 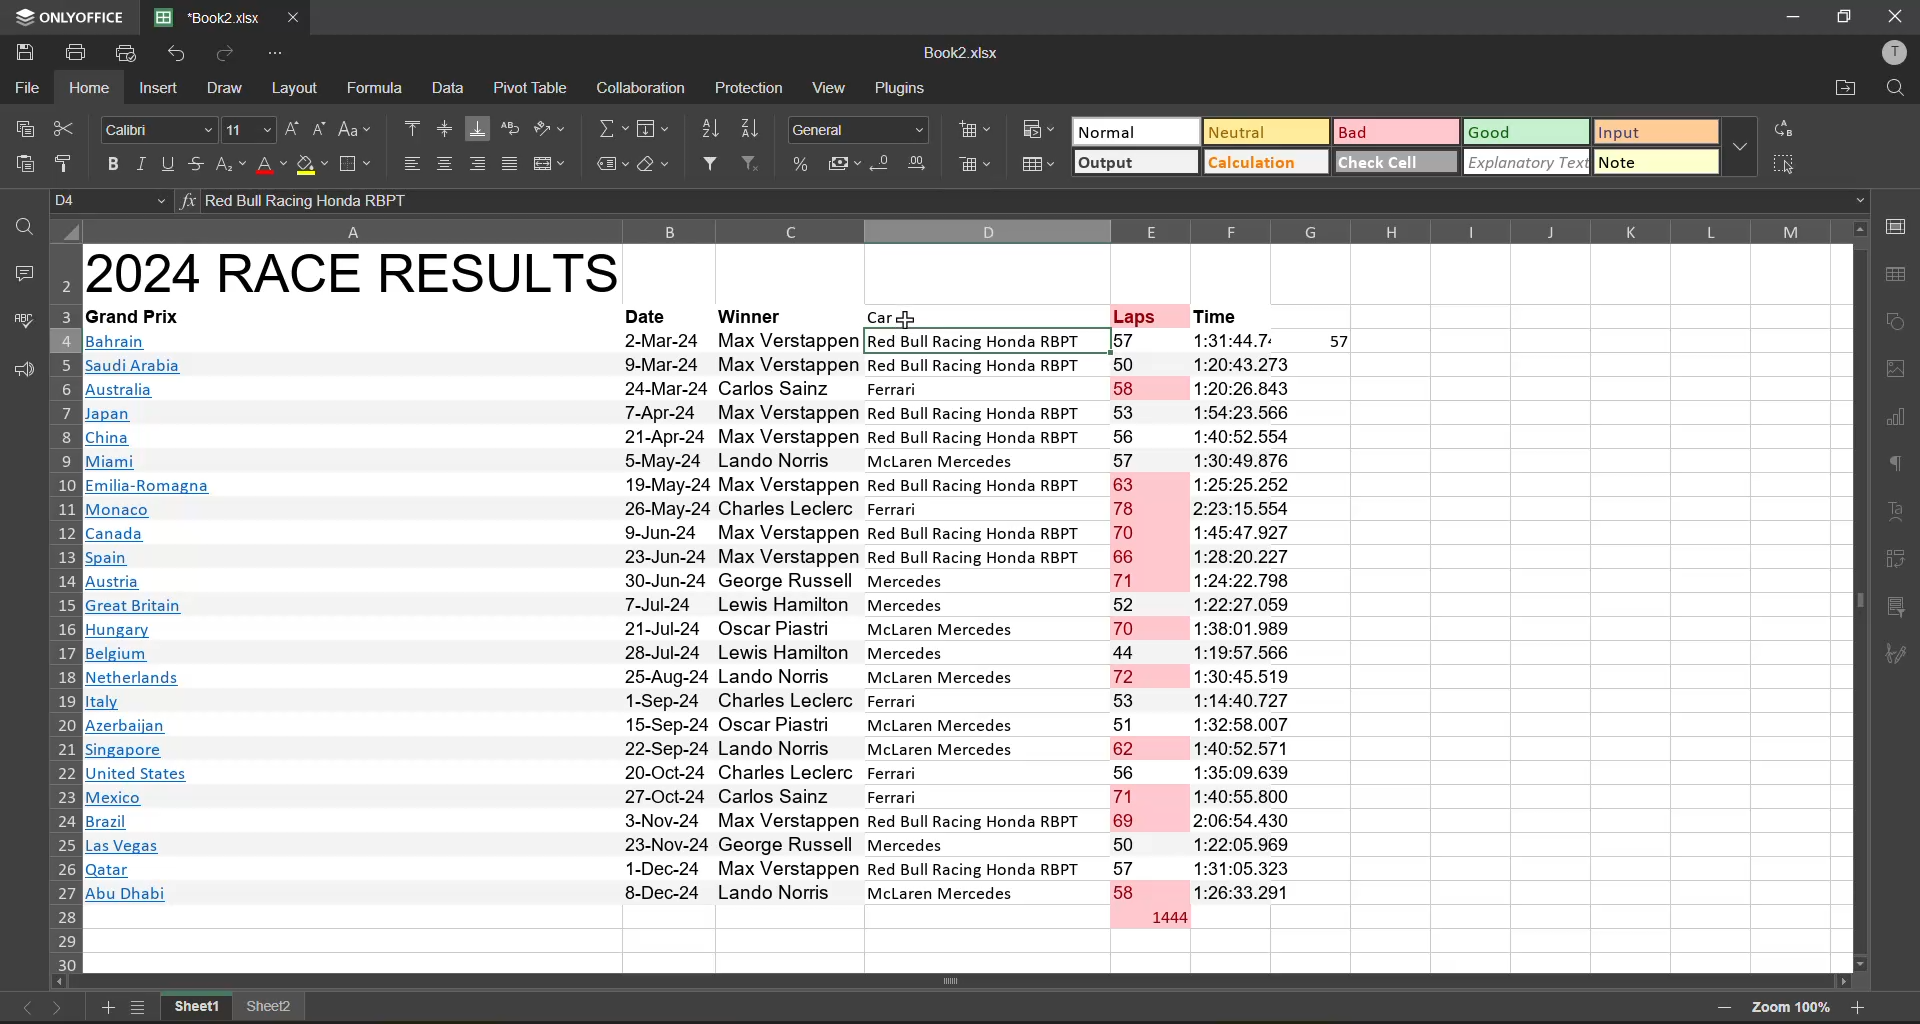 I want to click on sort descending, so click(x=750, y=126).